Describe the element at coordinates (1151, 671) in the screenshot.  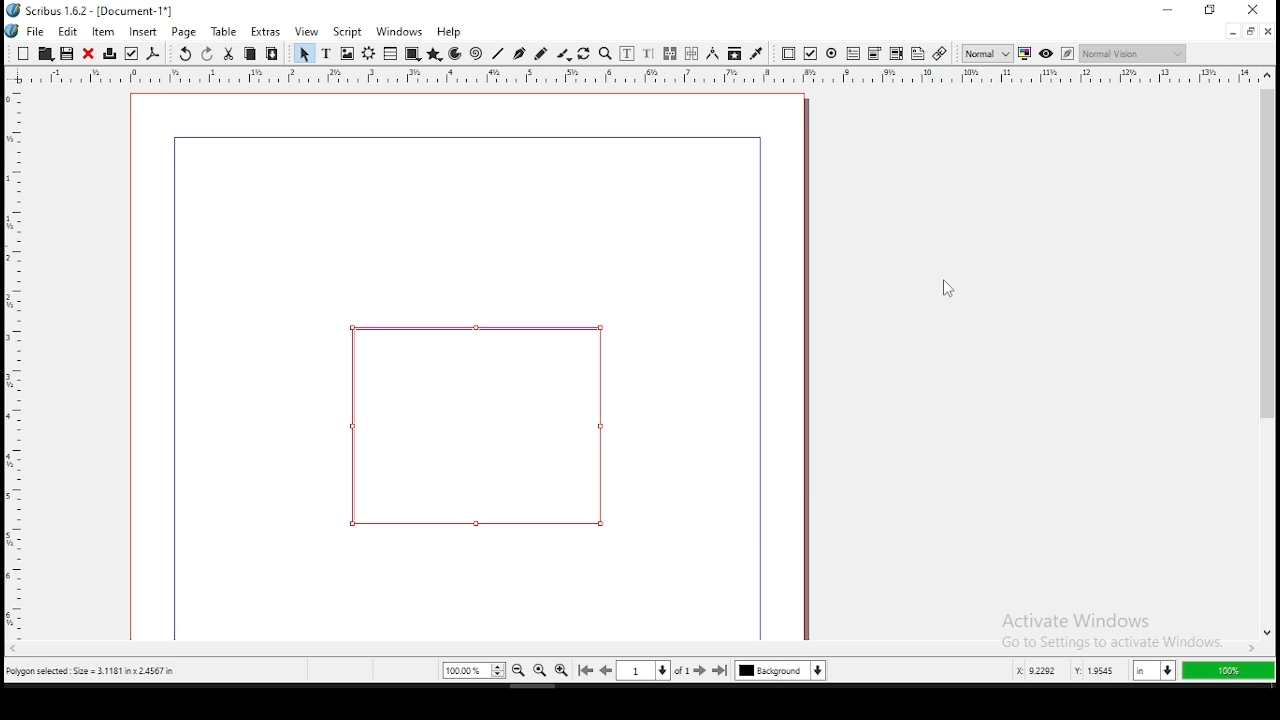
I see `in` at that location.